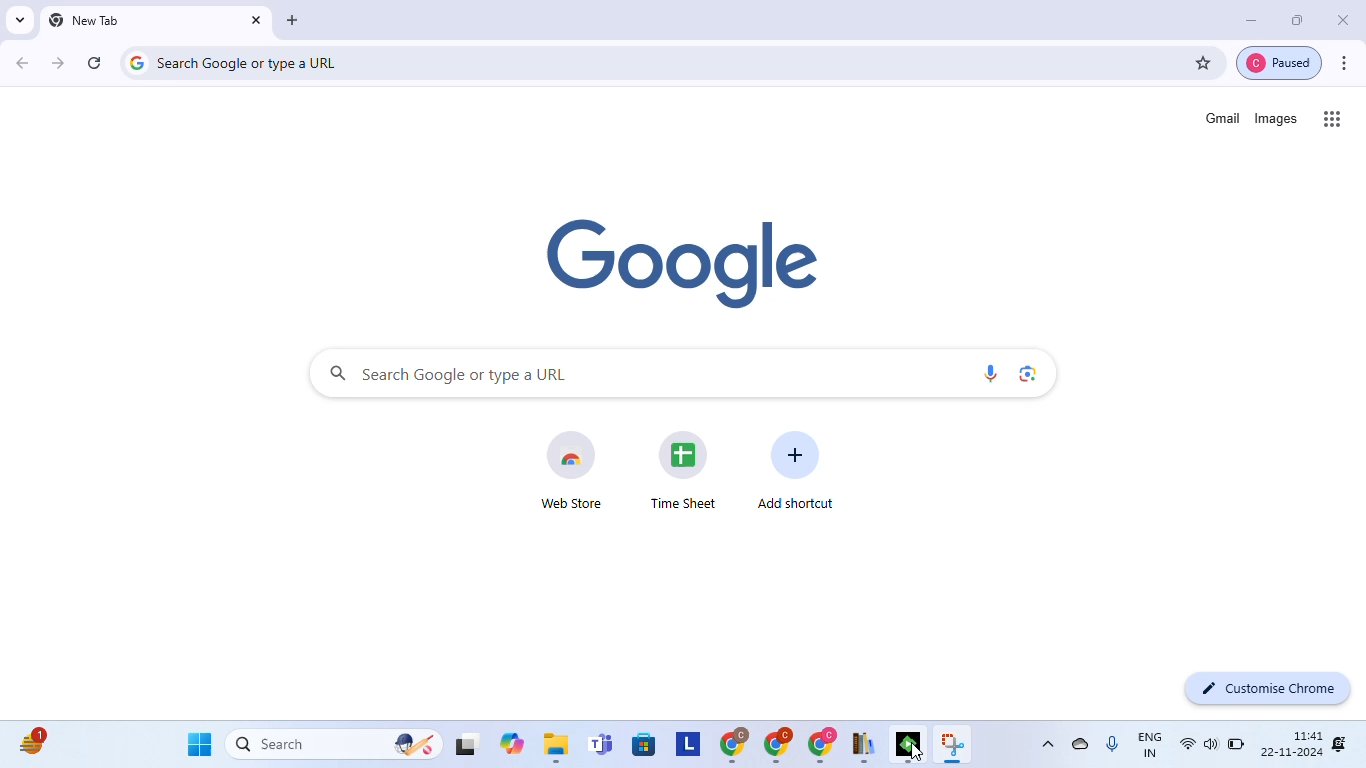 This screenshot has width=1366, height=768. I want to click on gmail, so click(1223, 117).